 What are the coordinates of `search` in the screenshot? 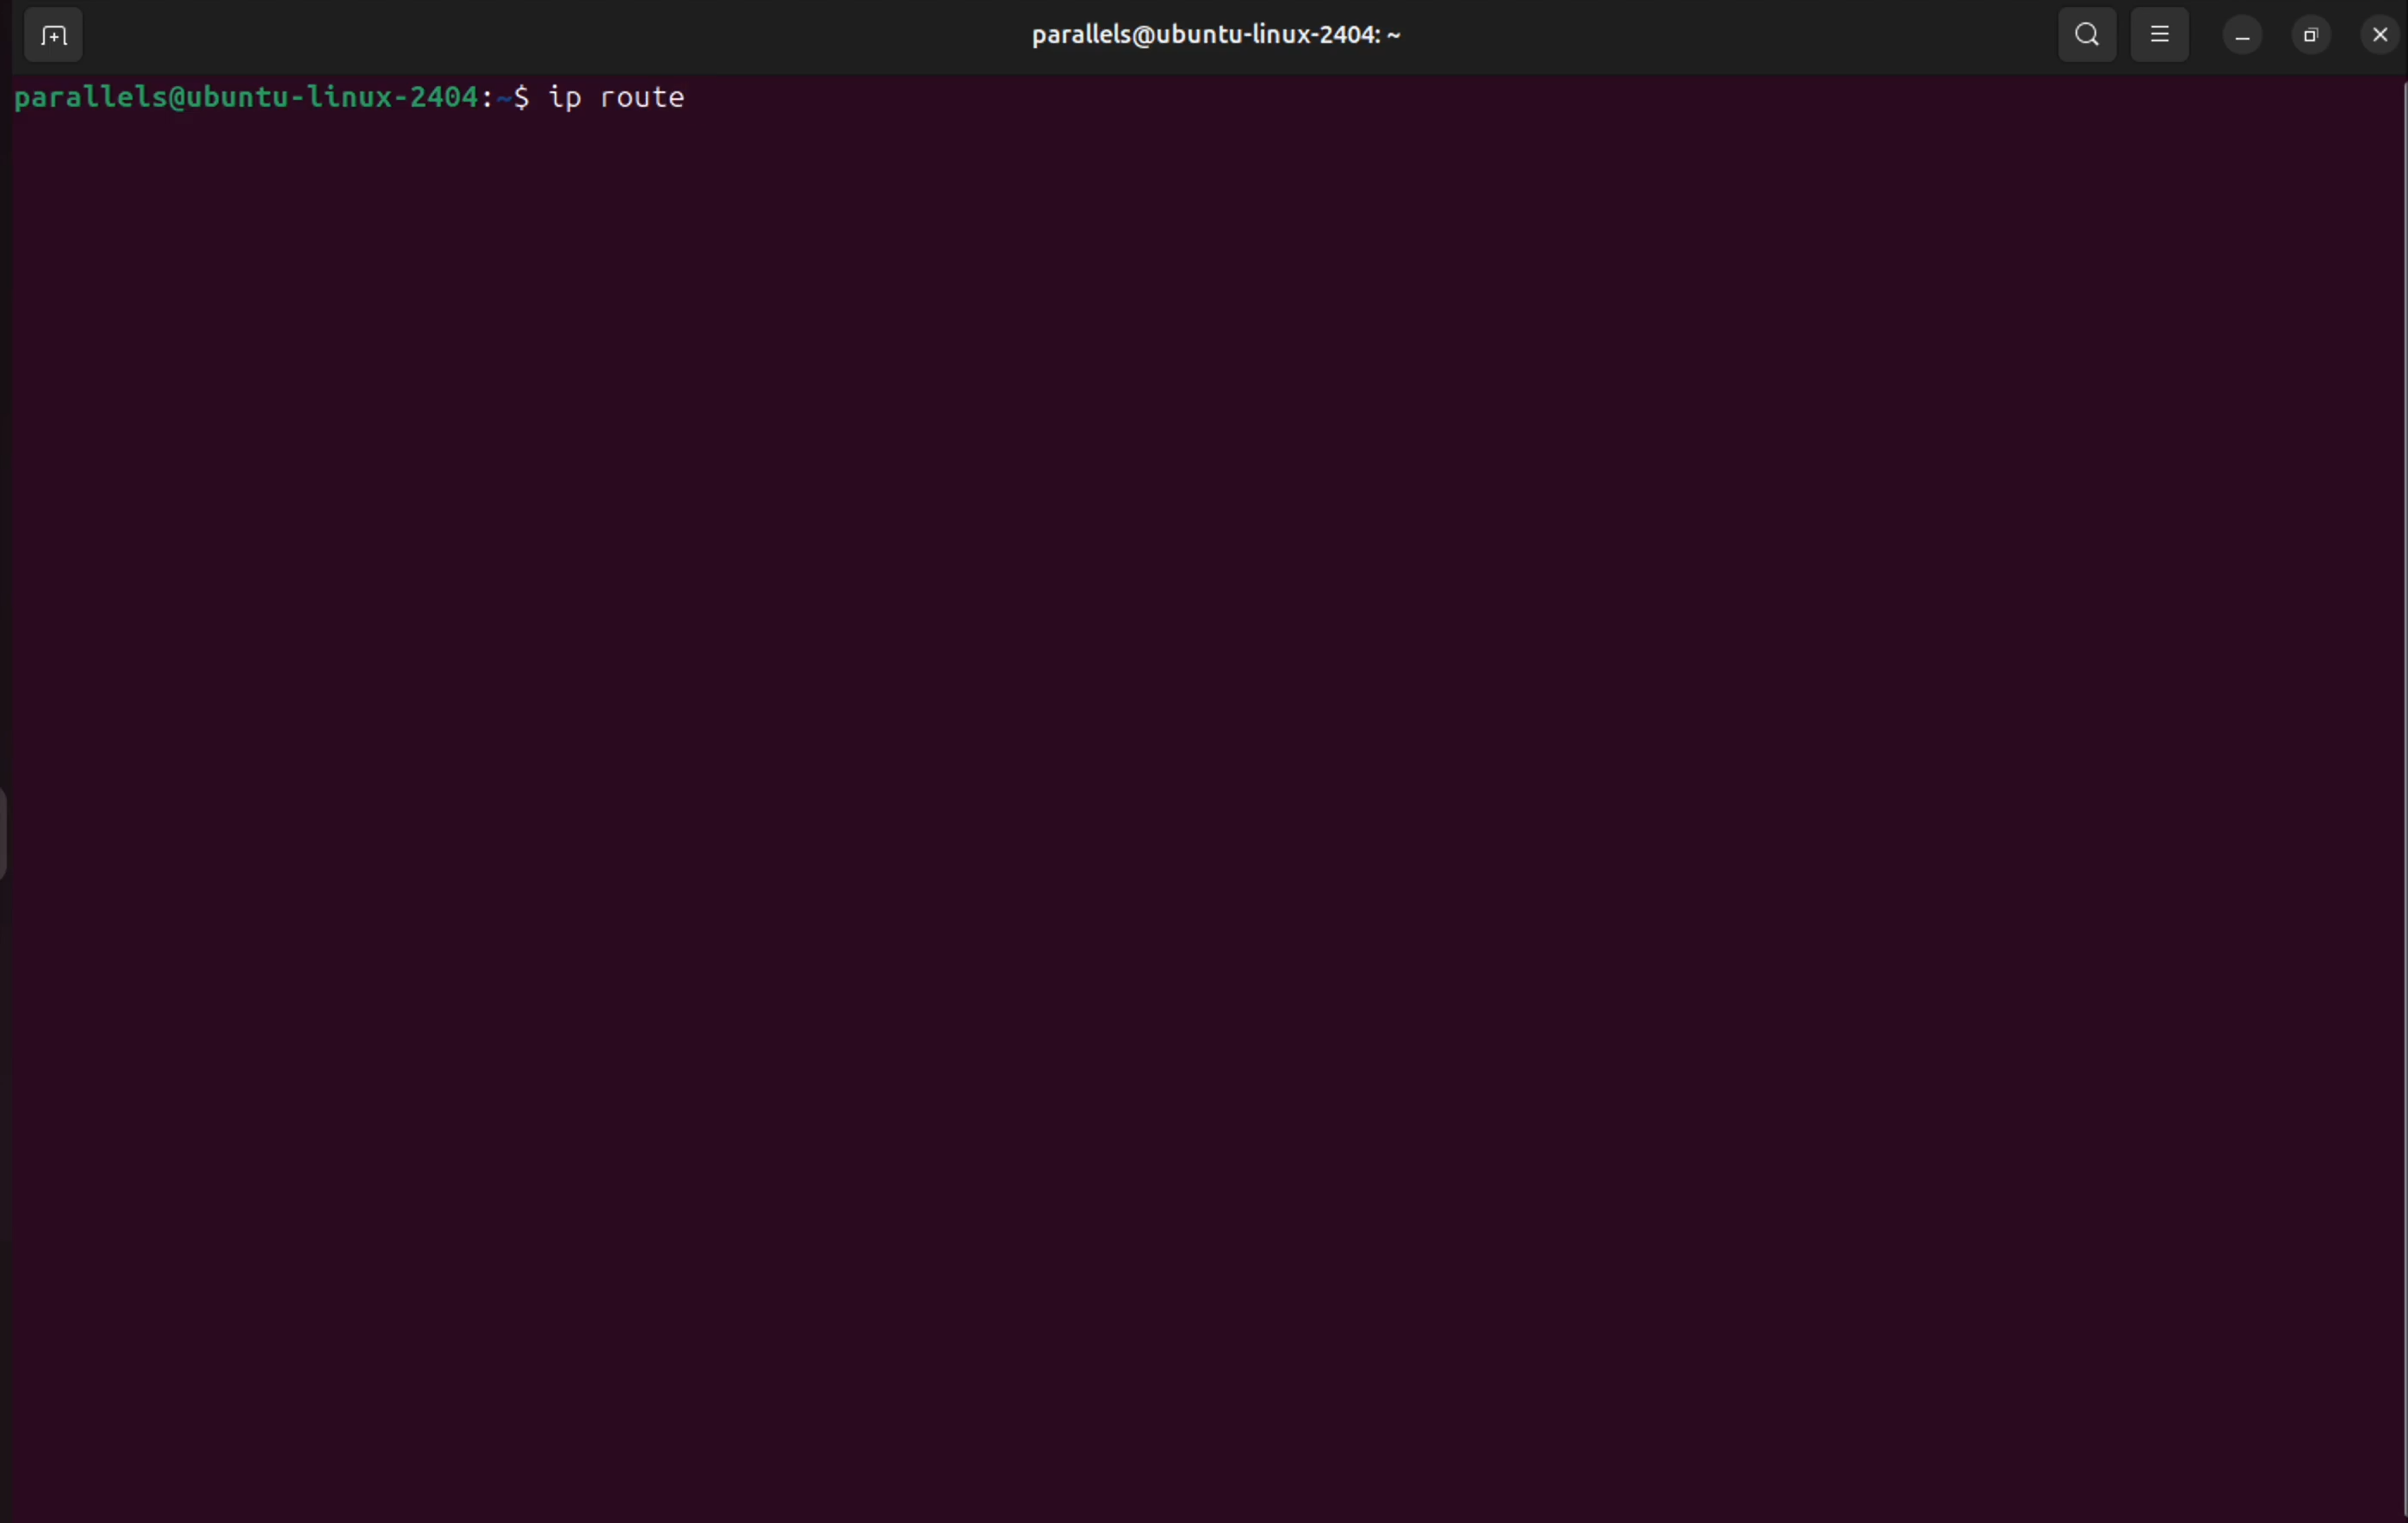 It's located at (2083, 40).